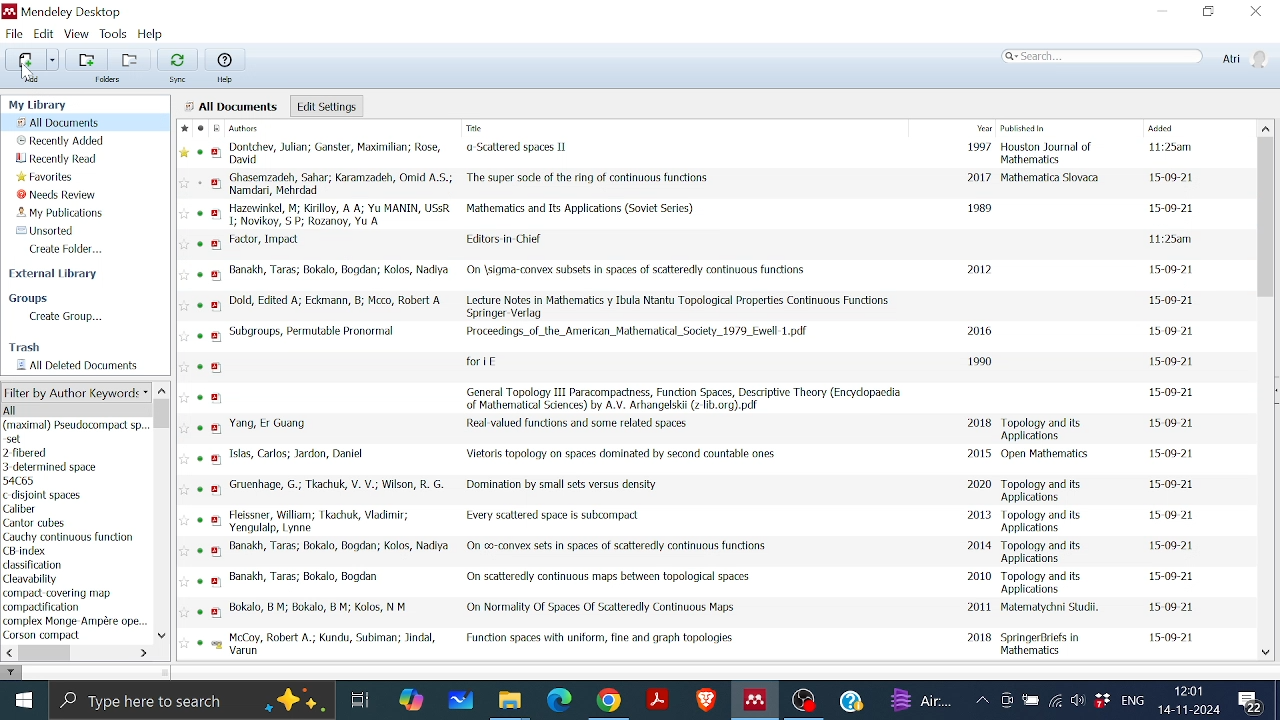 The width and height of the screenshot is (1280, 720). What do you see at coordinates (708, 700) in the screenshot?
I see `Brave browser` at bounding box center [708, 700].